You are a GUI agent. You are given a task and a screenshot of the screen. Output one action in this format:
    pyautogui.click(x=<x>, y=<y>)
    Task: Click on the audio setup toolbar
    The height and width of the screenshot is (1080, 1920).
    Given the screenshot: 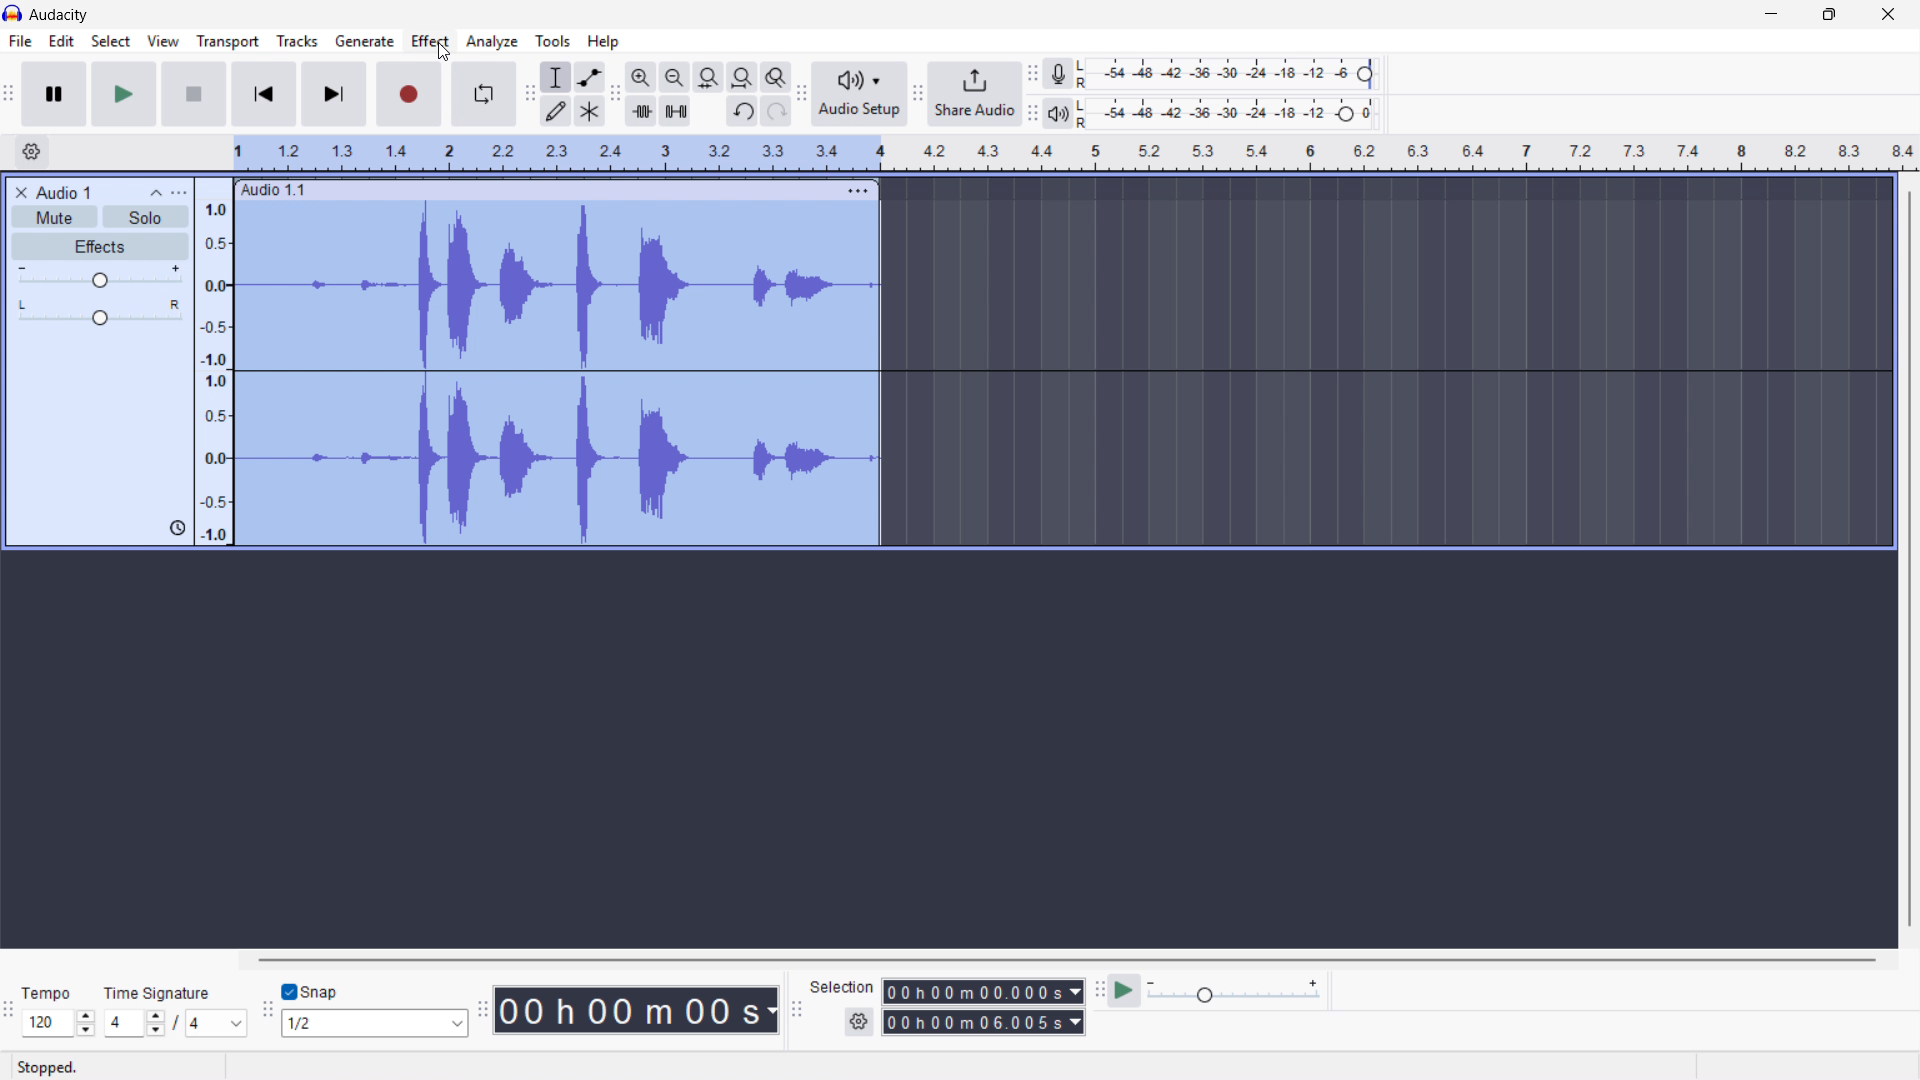 What is the action you would take?
    pyautogui.click(x=801, y=96)
    